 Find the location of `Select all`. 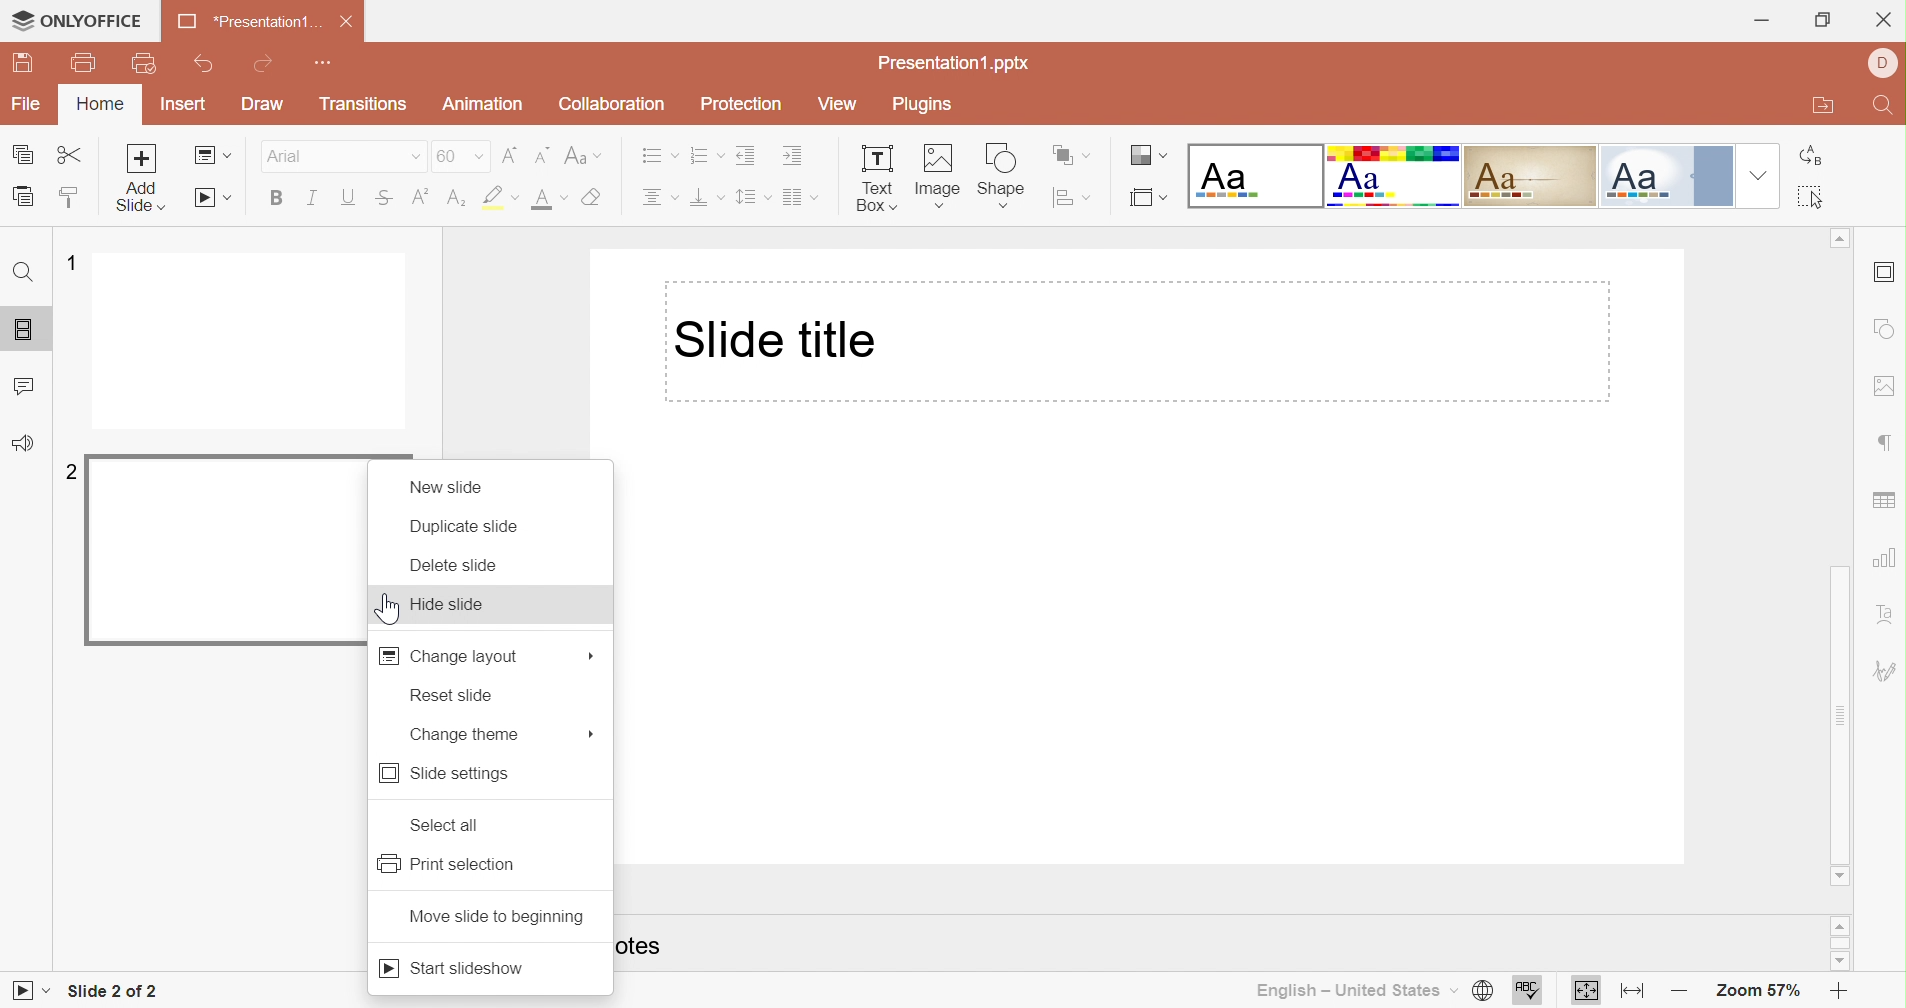

Select all is located at coordinates (441, 827).